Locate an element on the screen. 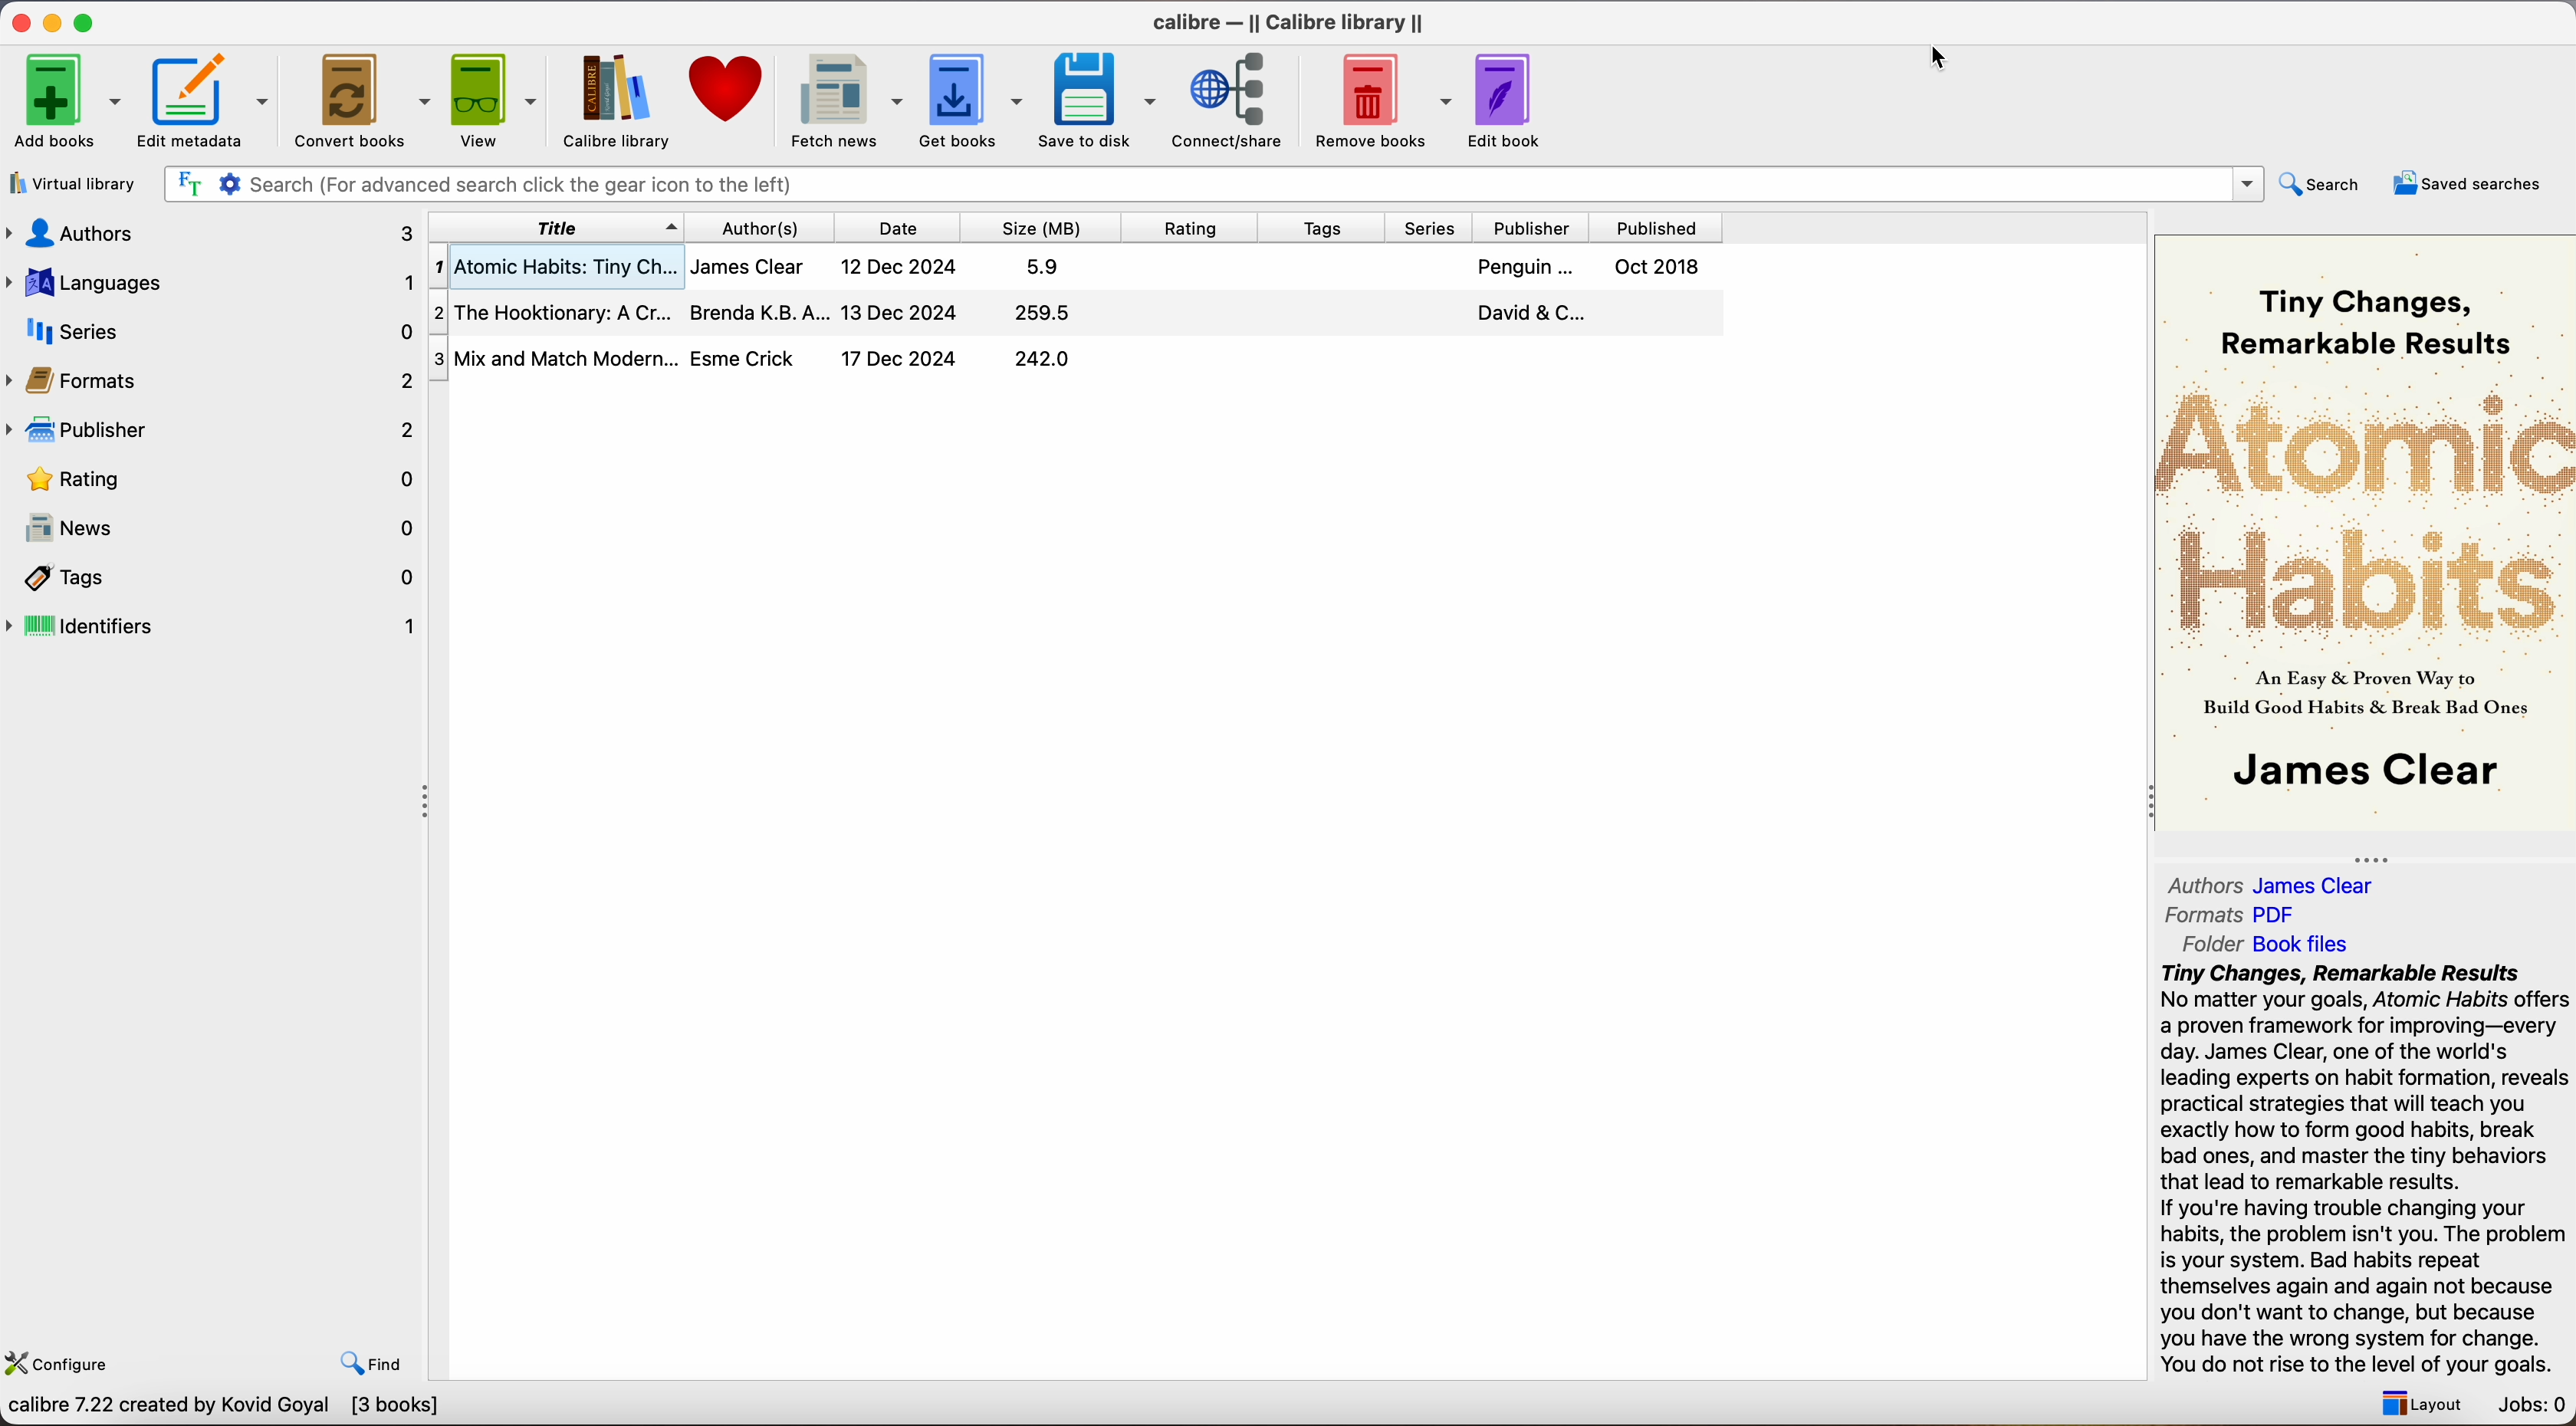 The width and height of the screenshot is (2576, 1426). Formats PDF is located at coordinates (2233, 915).